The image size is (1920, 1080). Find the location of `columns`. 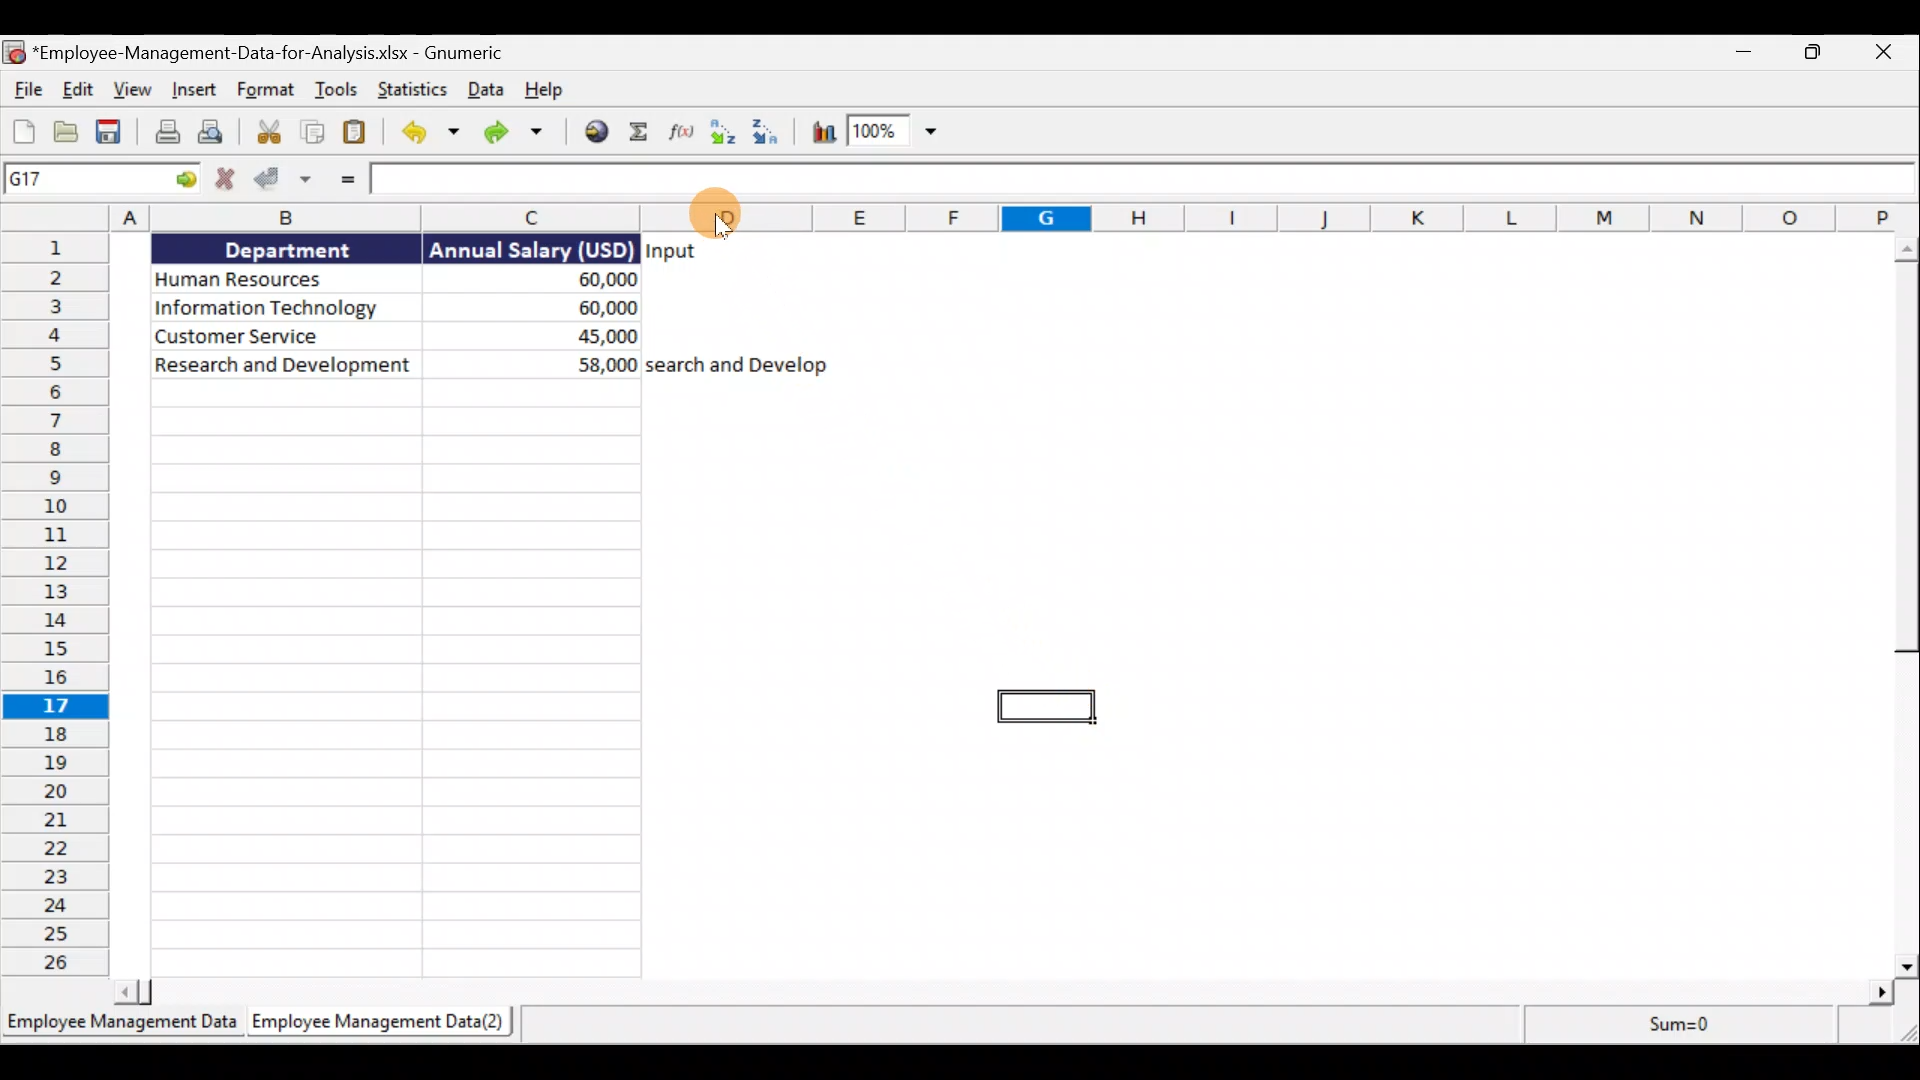

columns is located at coordinates (338, 215).